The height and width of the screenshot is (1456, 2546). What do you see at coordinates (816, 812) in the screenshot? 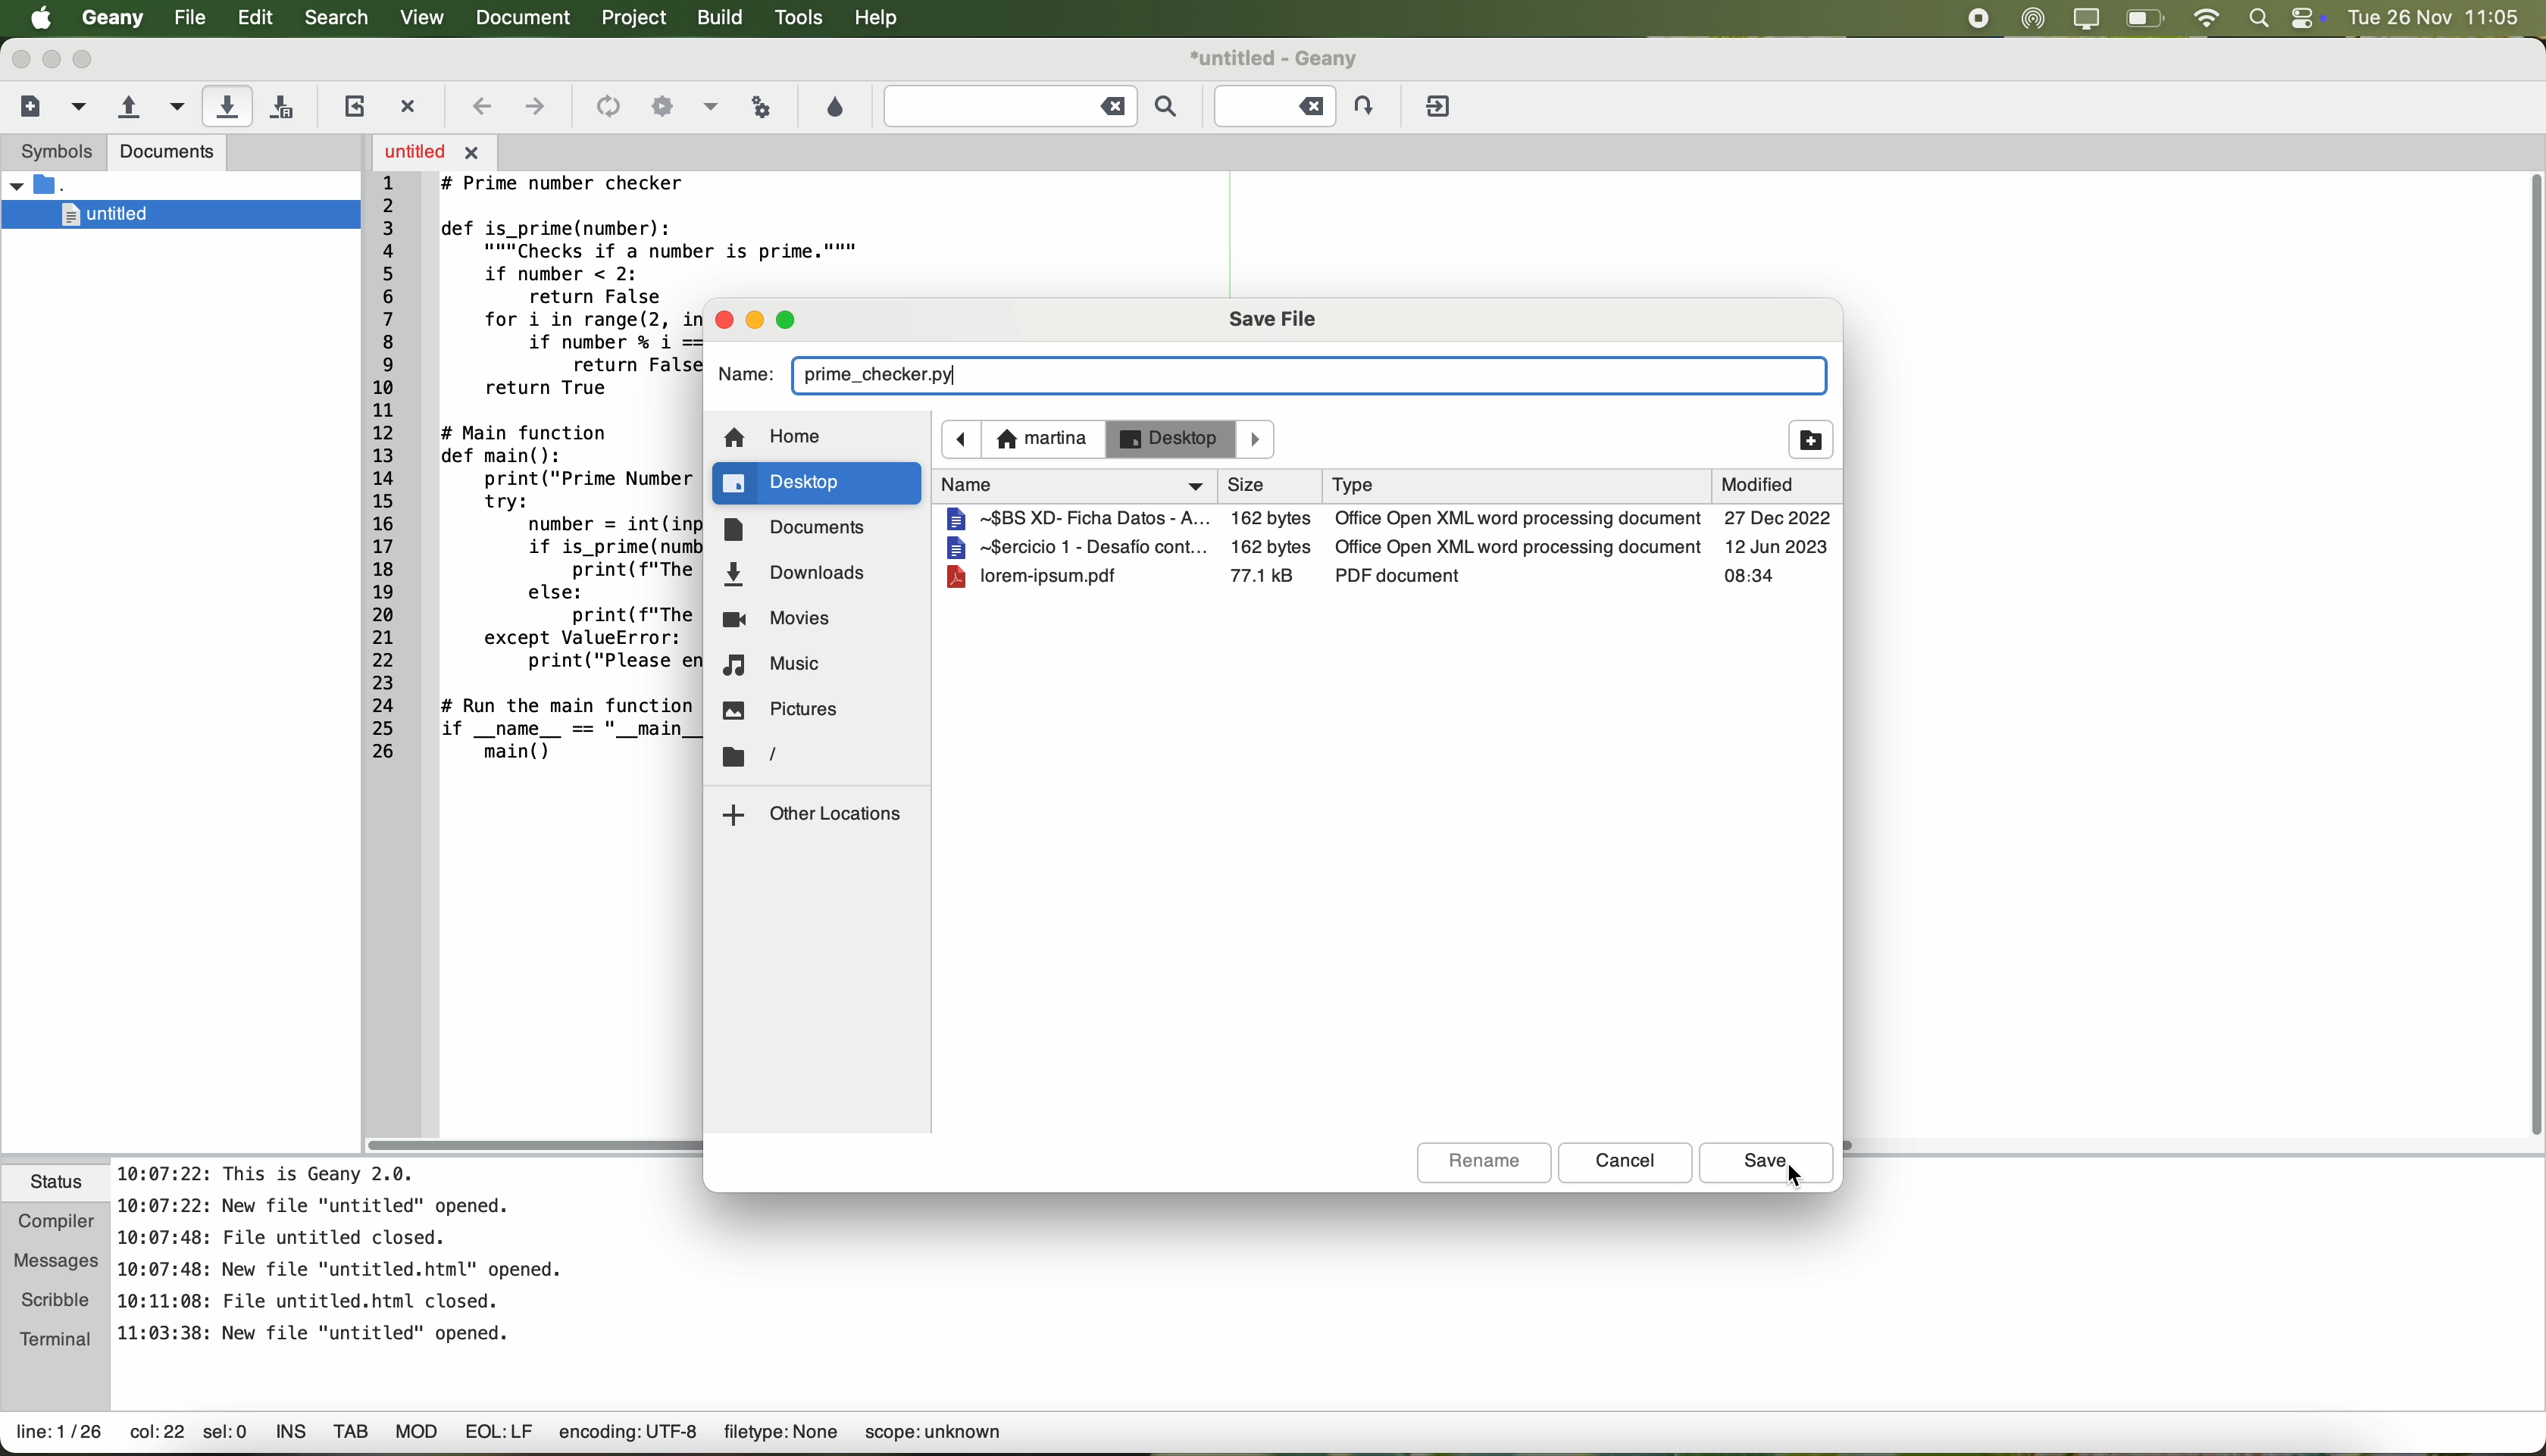
I see `other locations` at bounding box center [816, 812].